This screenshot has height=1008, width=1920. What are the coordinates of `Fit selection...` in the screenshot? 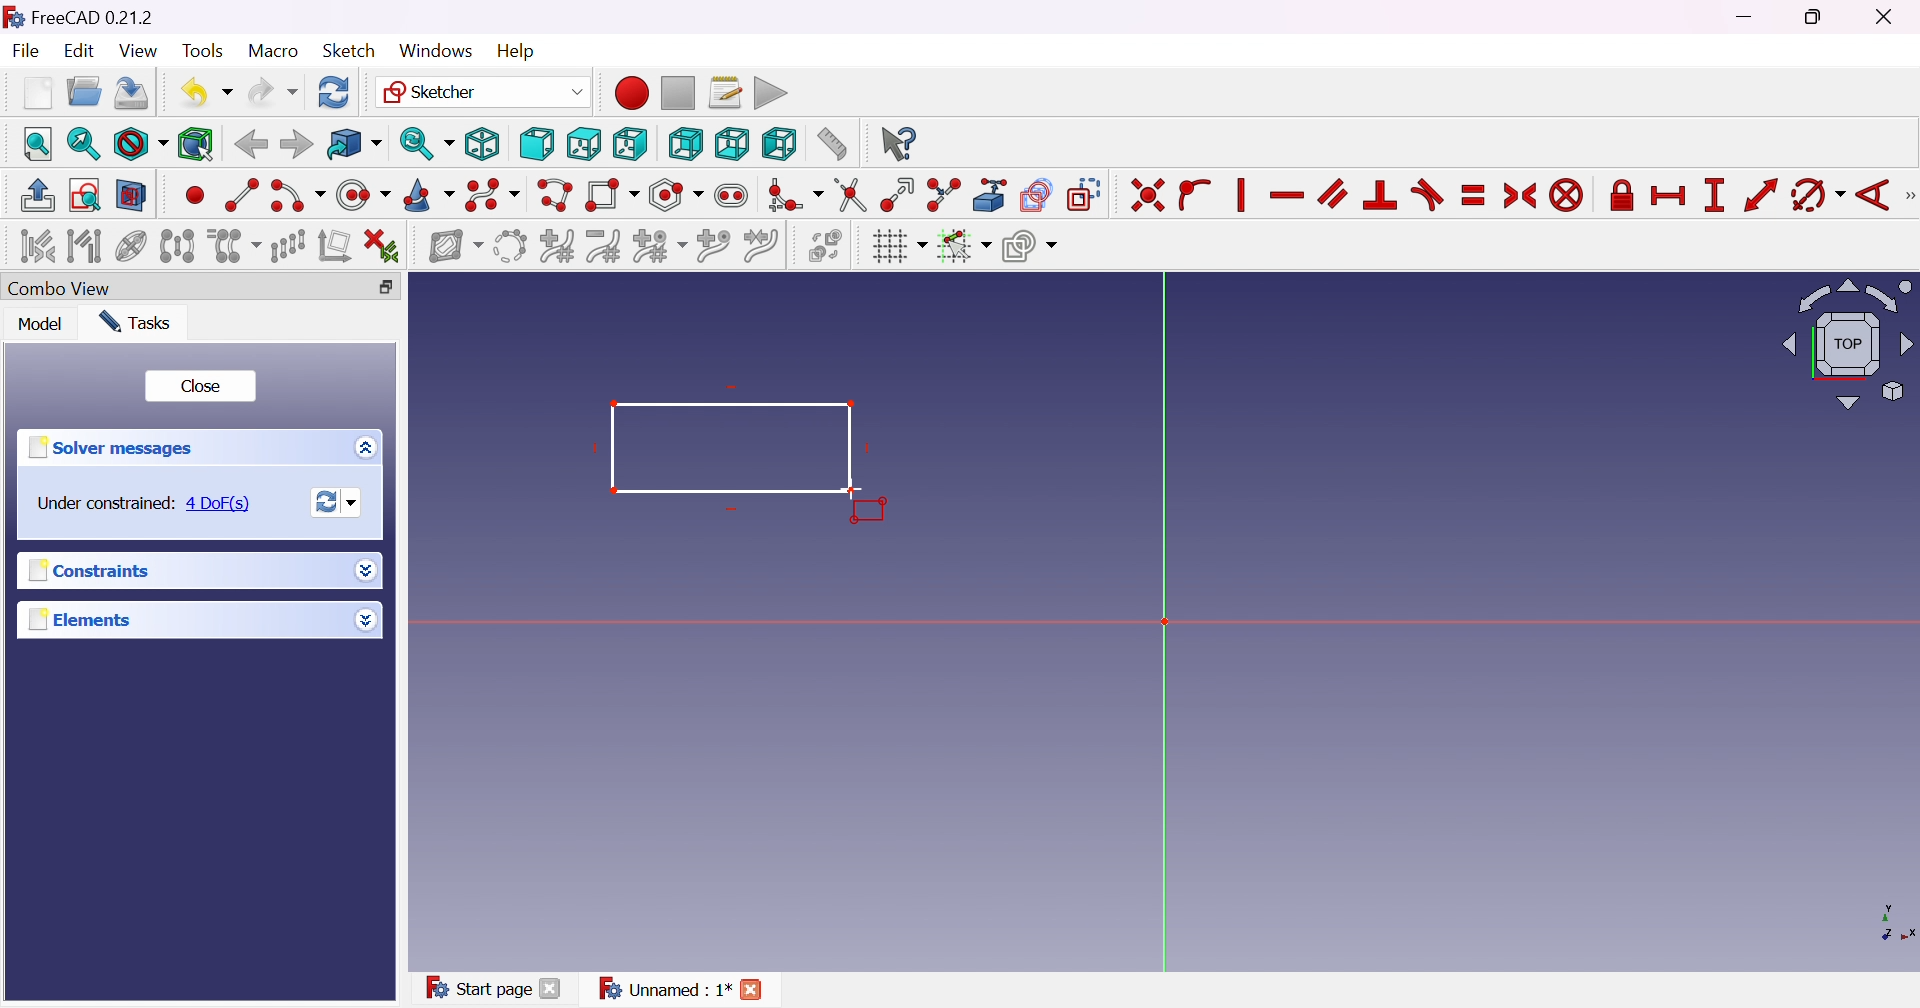 It's located at (84, 144).